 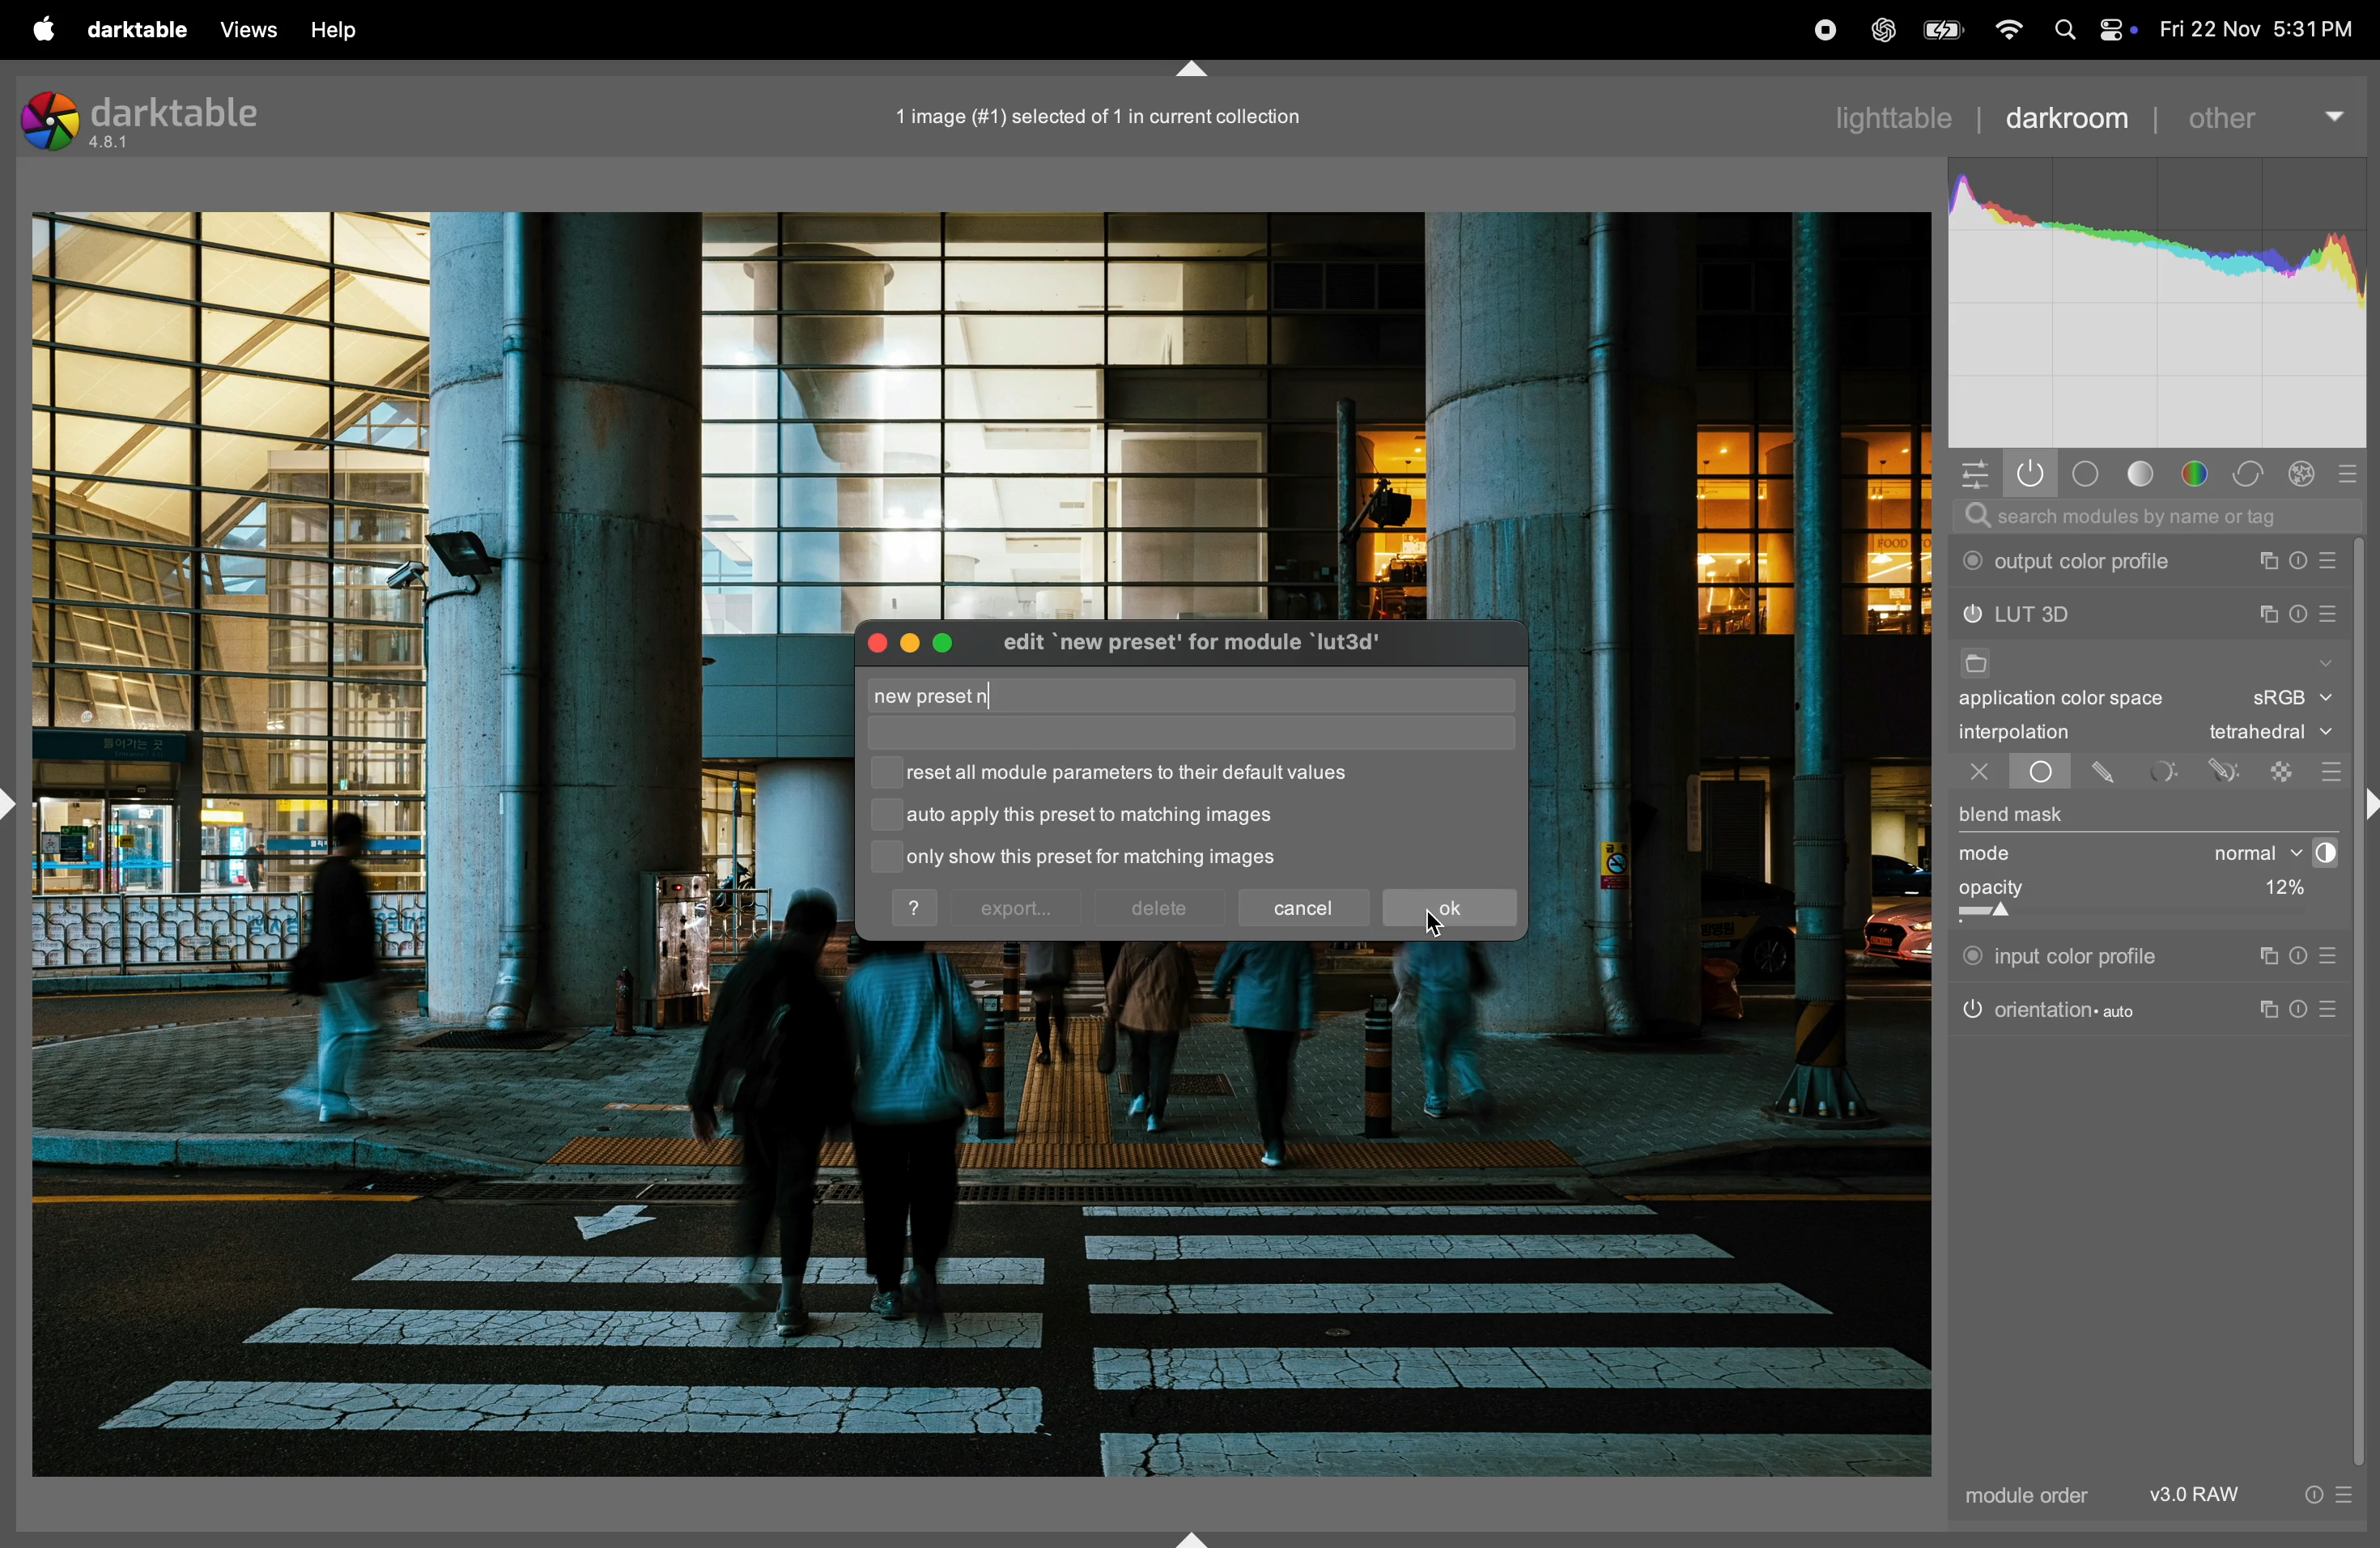 I want to click on date and time, so click(x=2259, y=30).